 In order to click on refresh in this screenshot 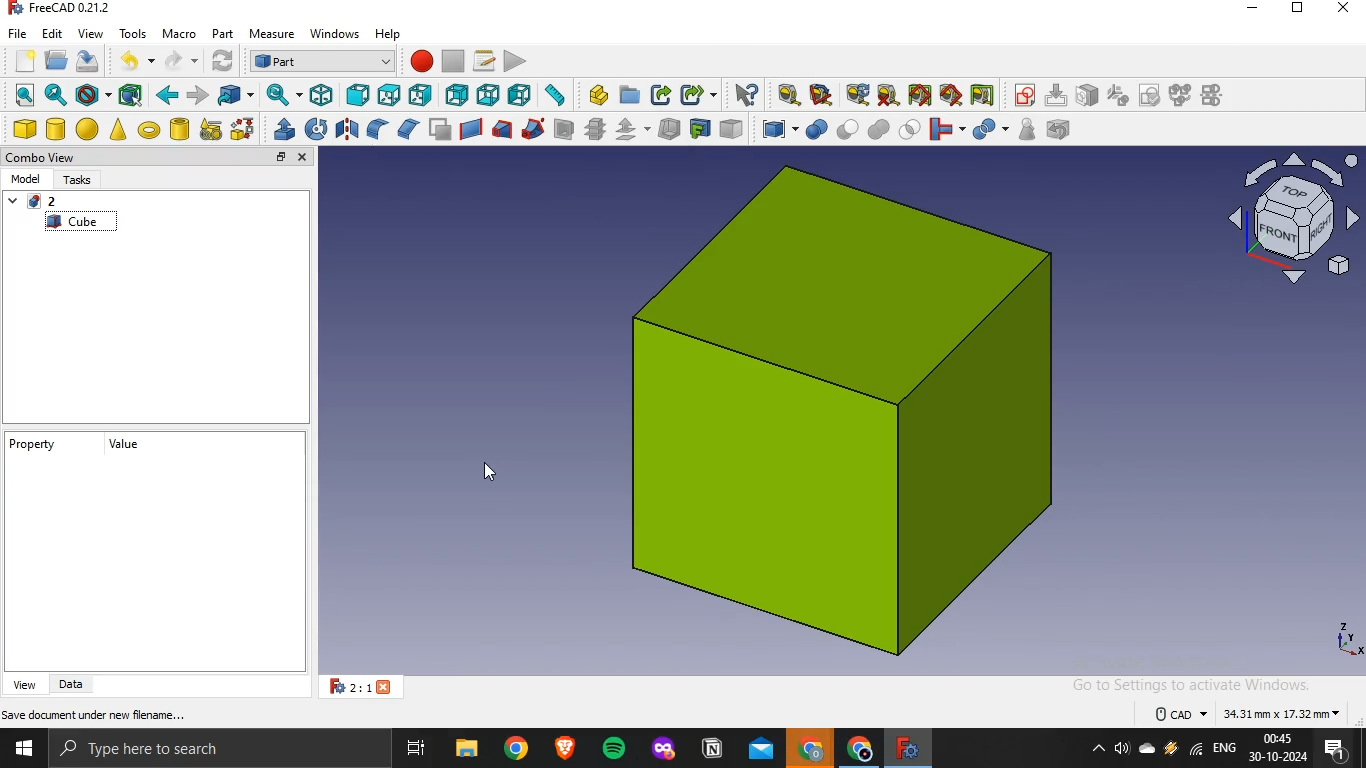, I will do `click(857, 95)`.